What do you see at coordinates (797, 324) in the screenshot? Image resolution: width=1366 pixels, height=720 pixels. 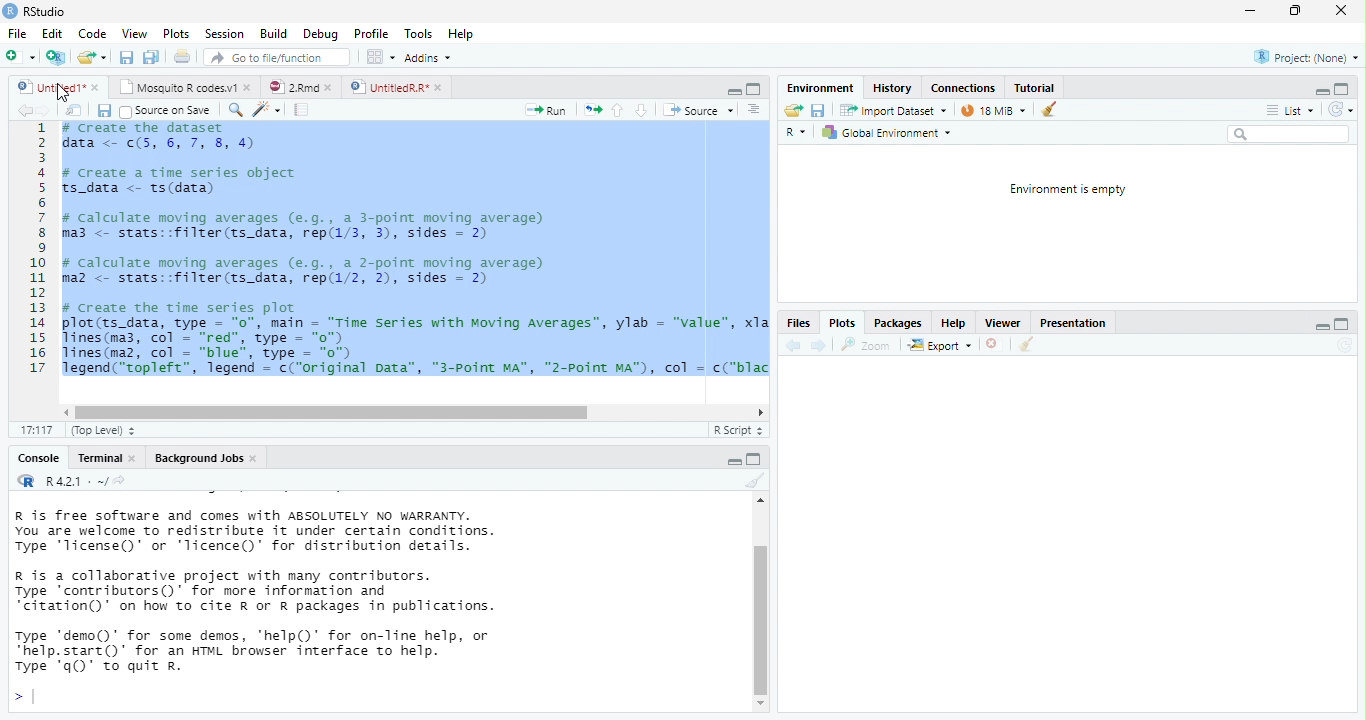 I see `Files` at bounding box center [797, 324].